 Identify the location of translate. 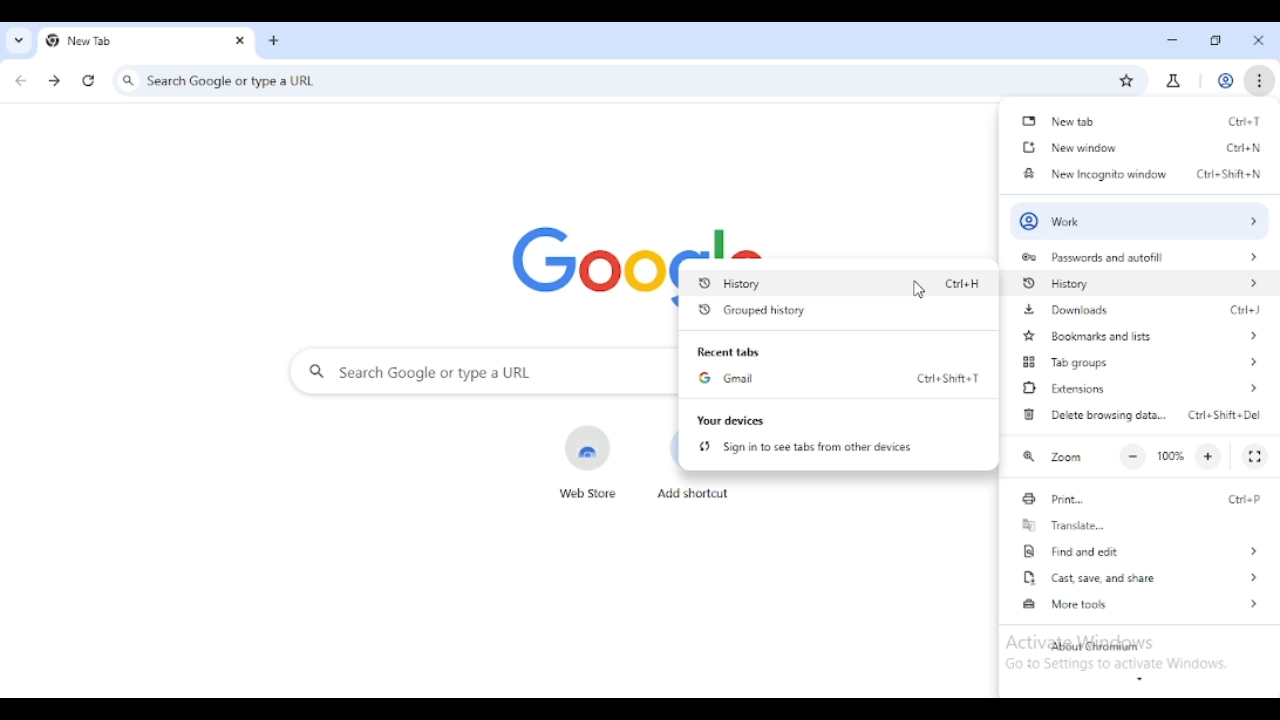
(1062, 525).